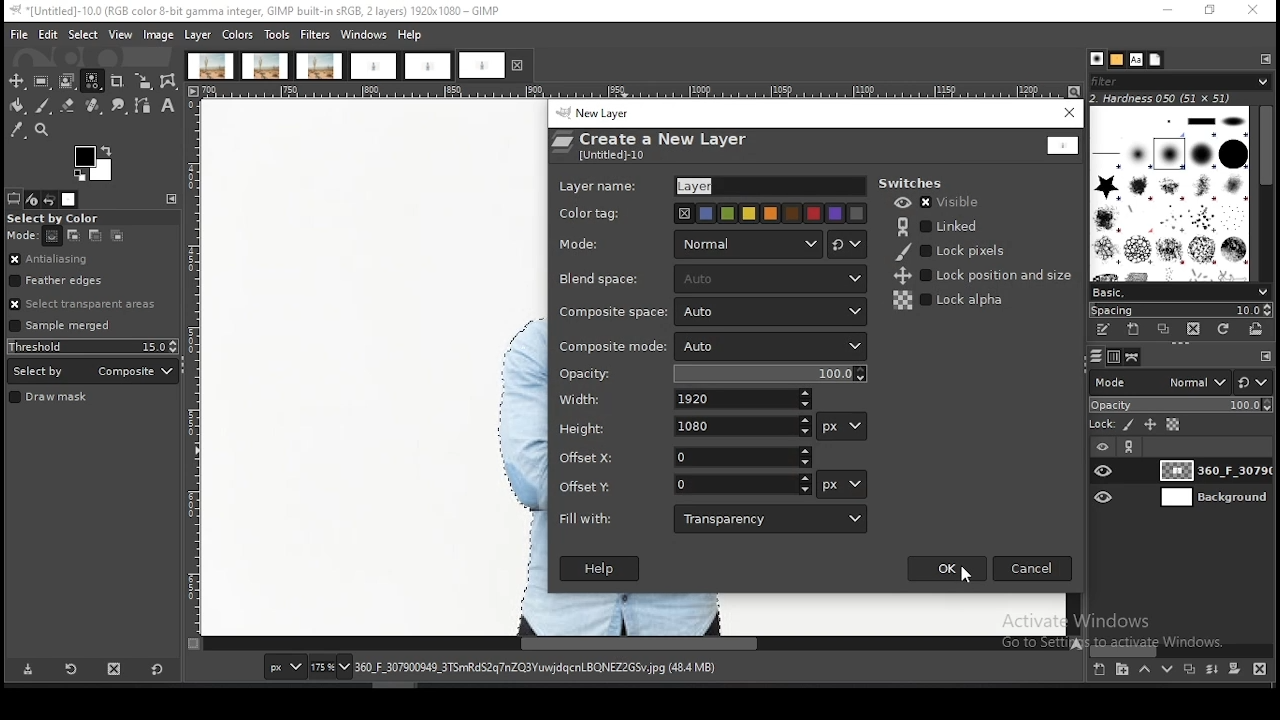 Image resolution: width=1280 pixels, height=720 pixels. Describe the element at coordinates (1178, 311) in the screenshot. I see `spacing` at that location.